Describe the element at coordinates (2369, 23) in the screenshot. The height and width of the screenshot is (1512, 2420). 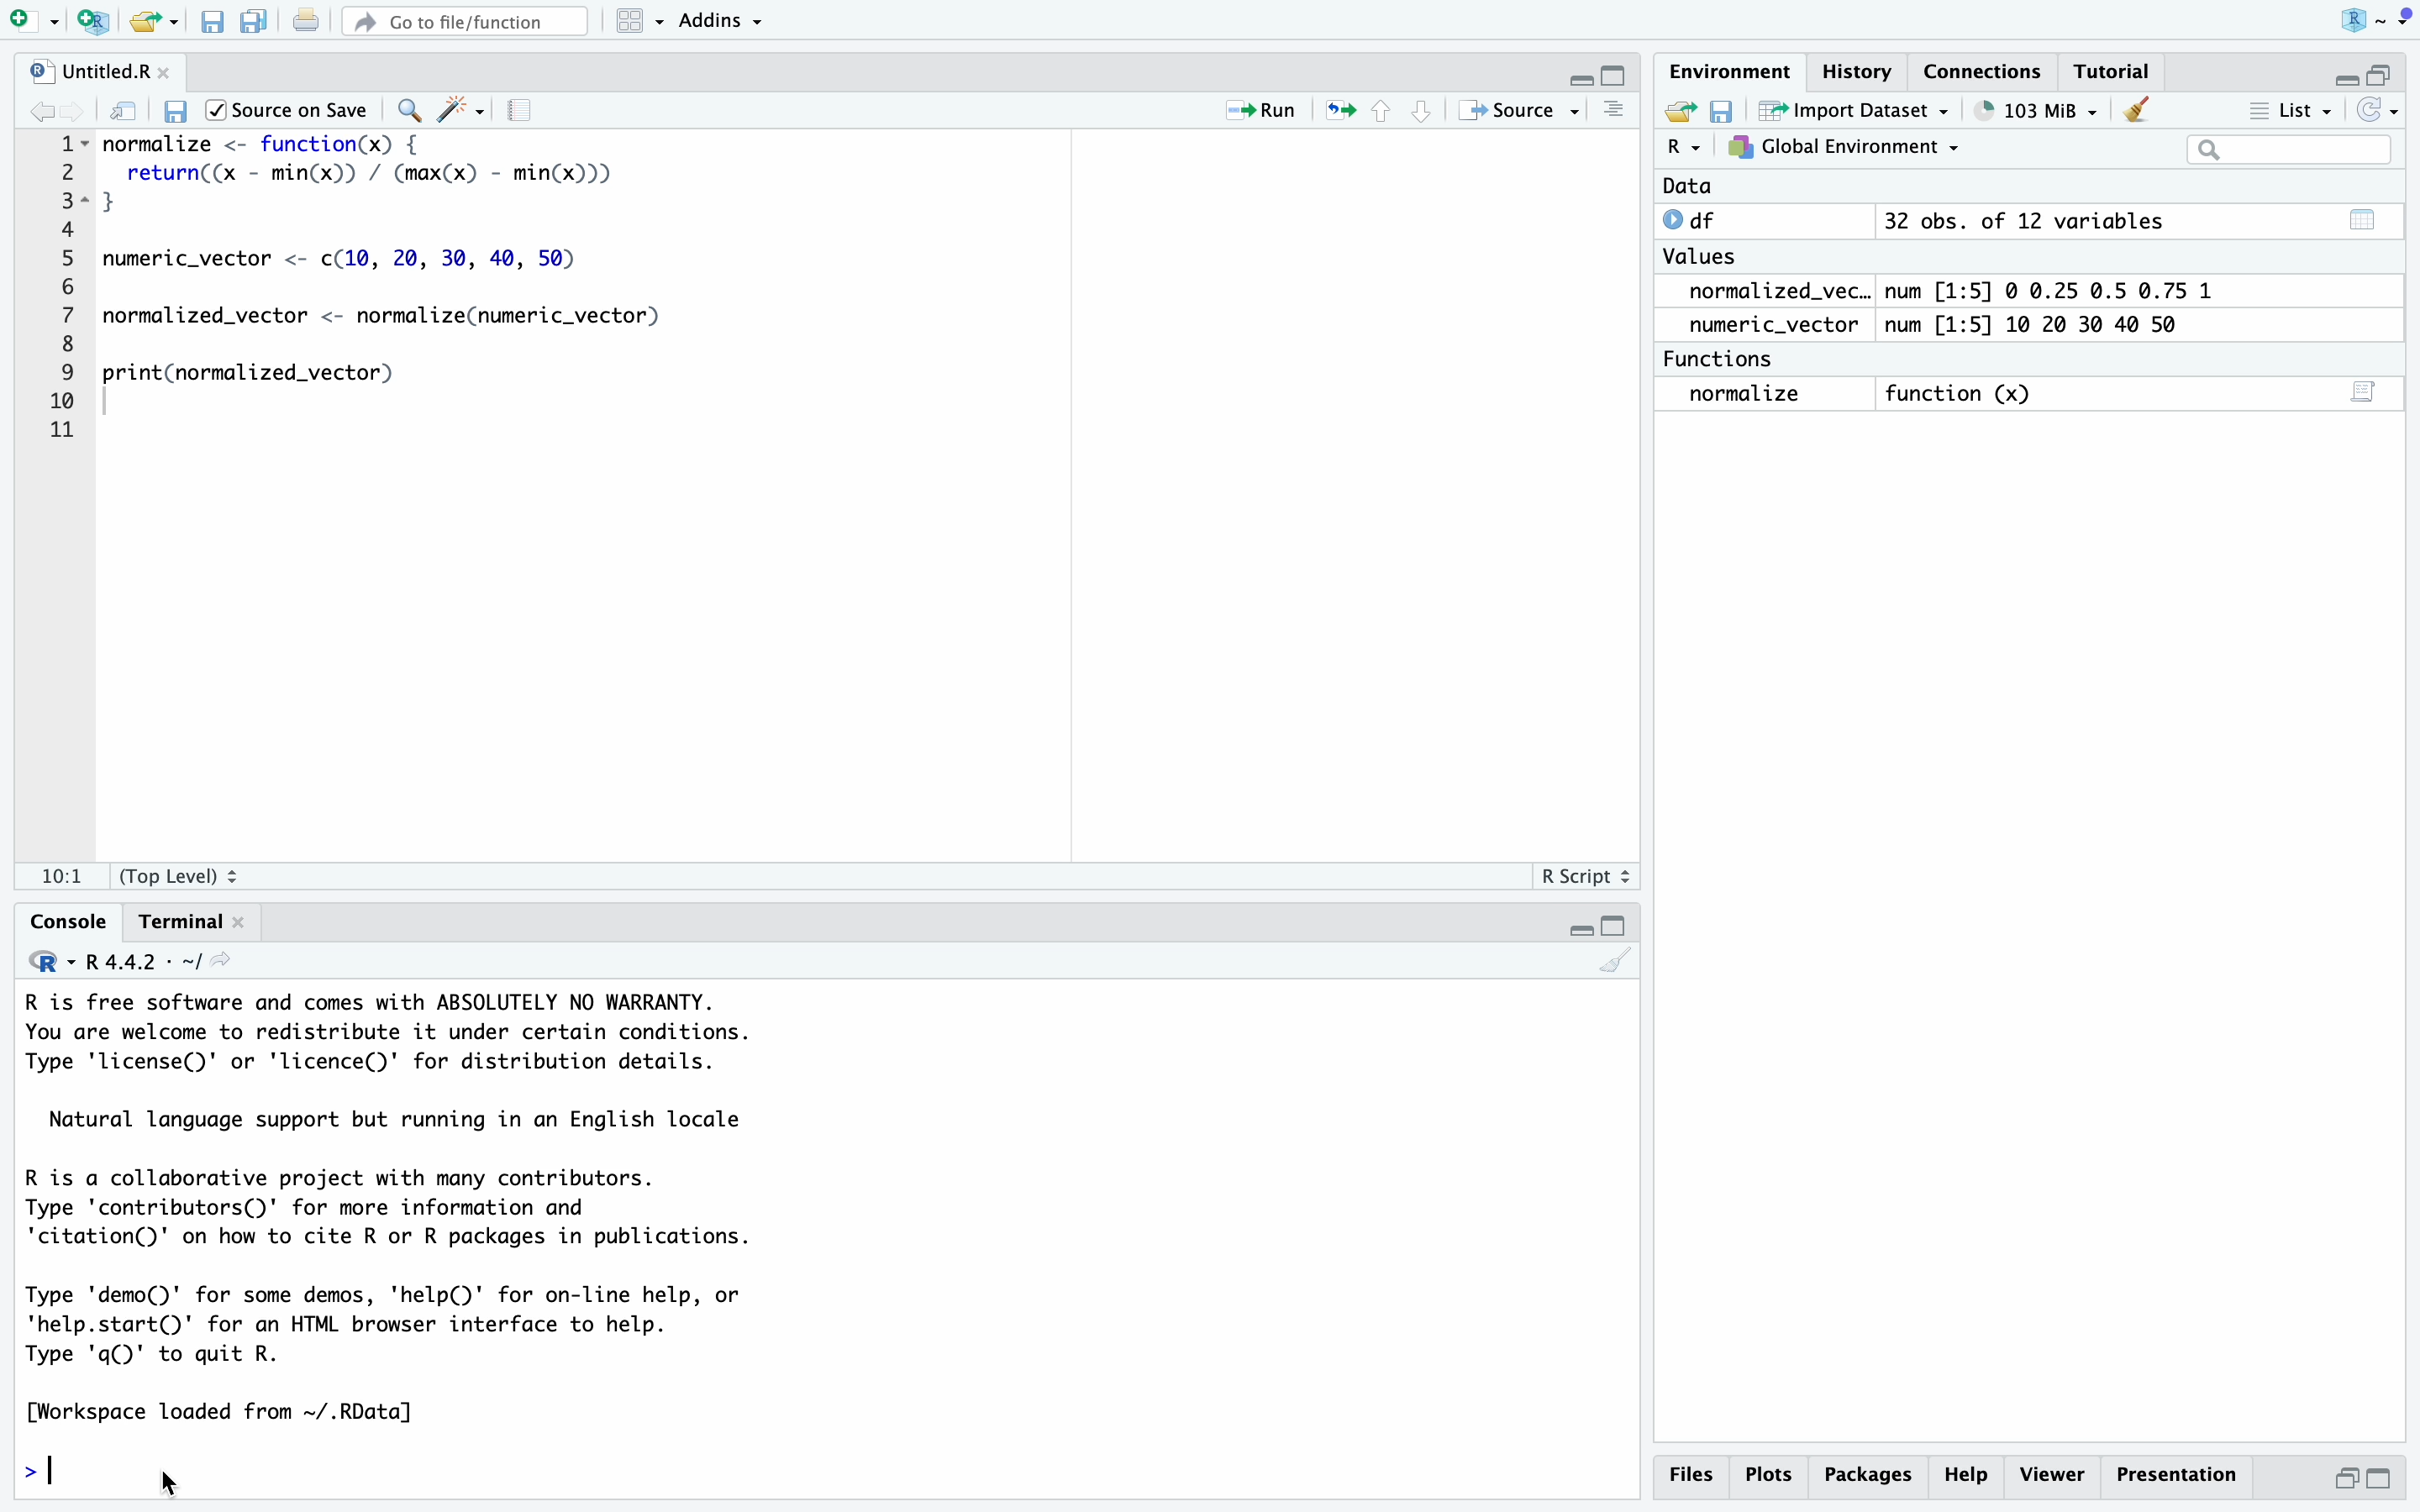
I see `R ~` at that location.